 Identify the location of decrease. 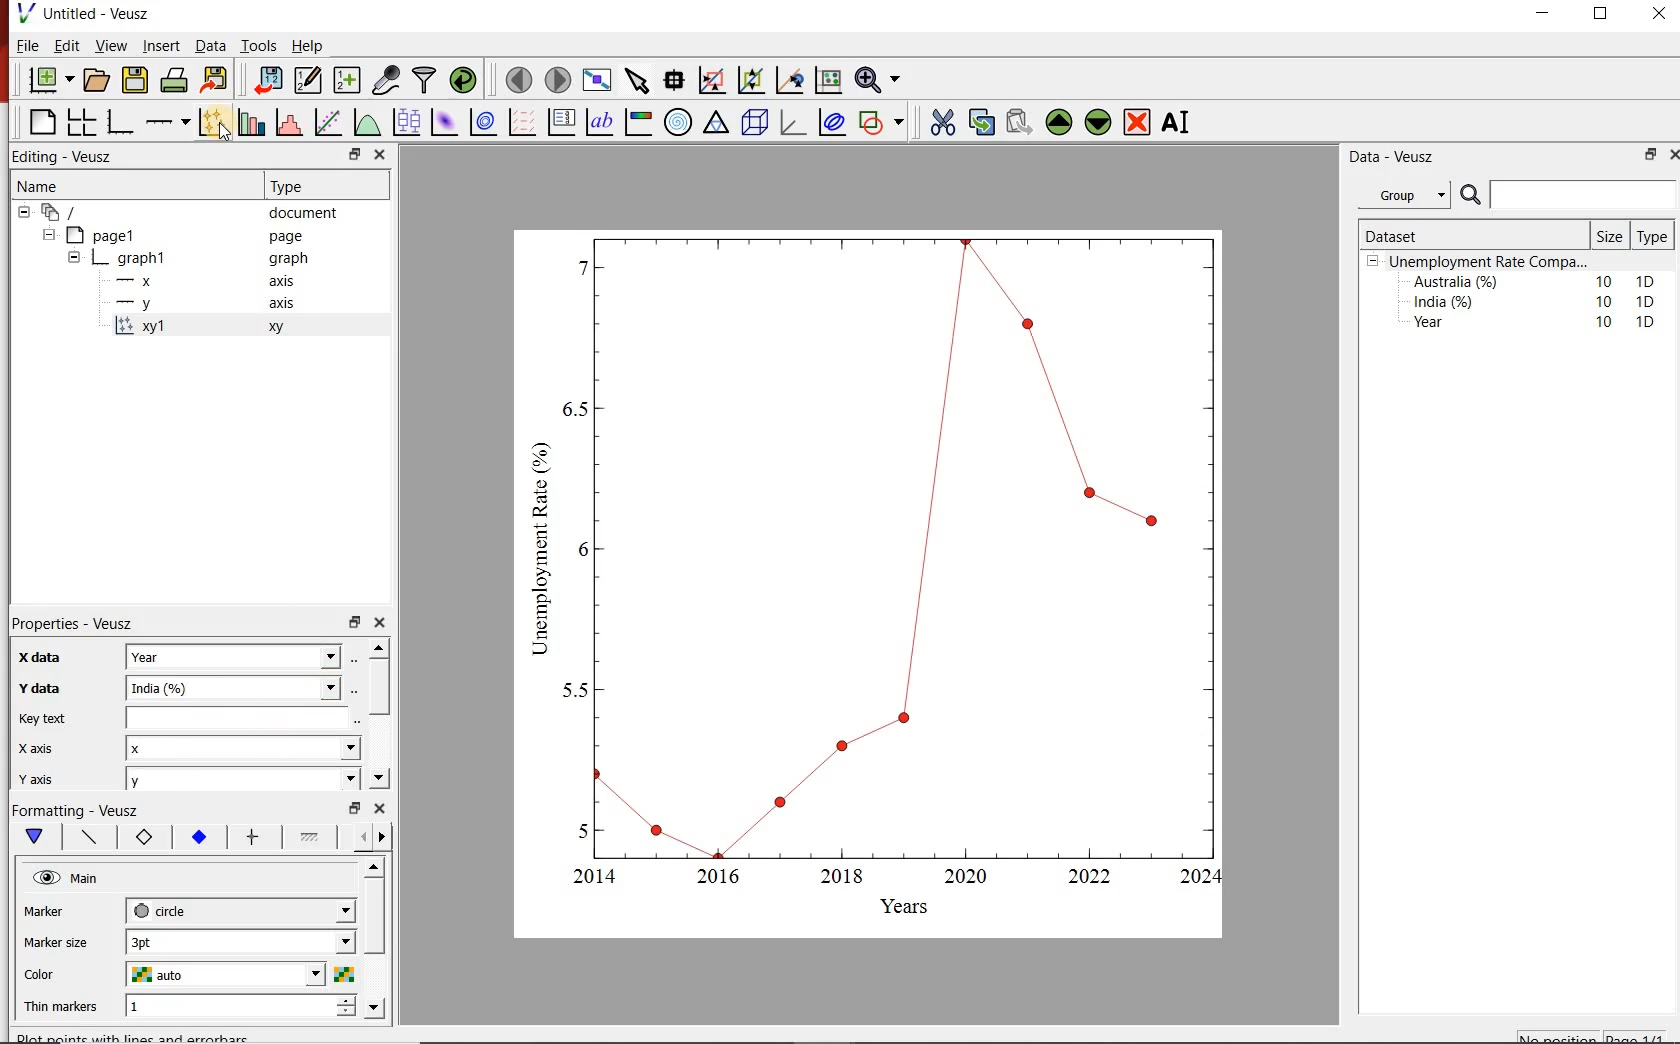
(346, 1016).